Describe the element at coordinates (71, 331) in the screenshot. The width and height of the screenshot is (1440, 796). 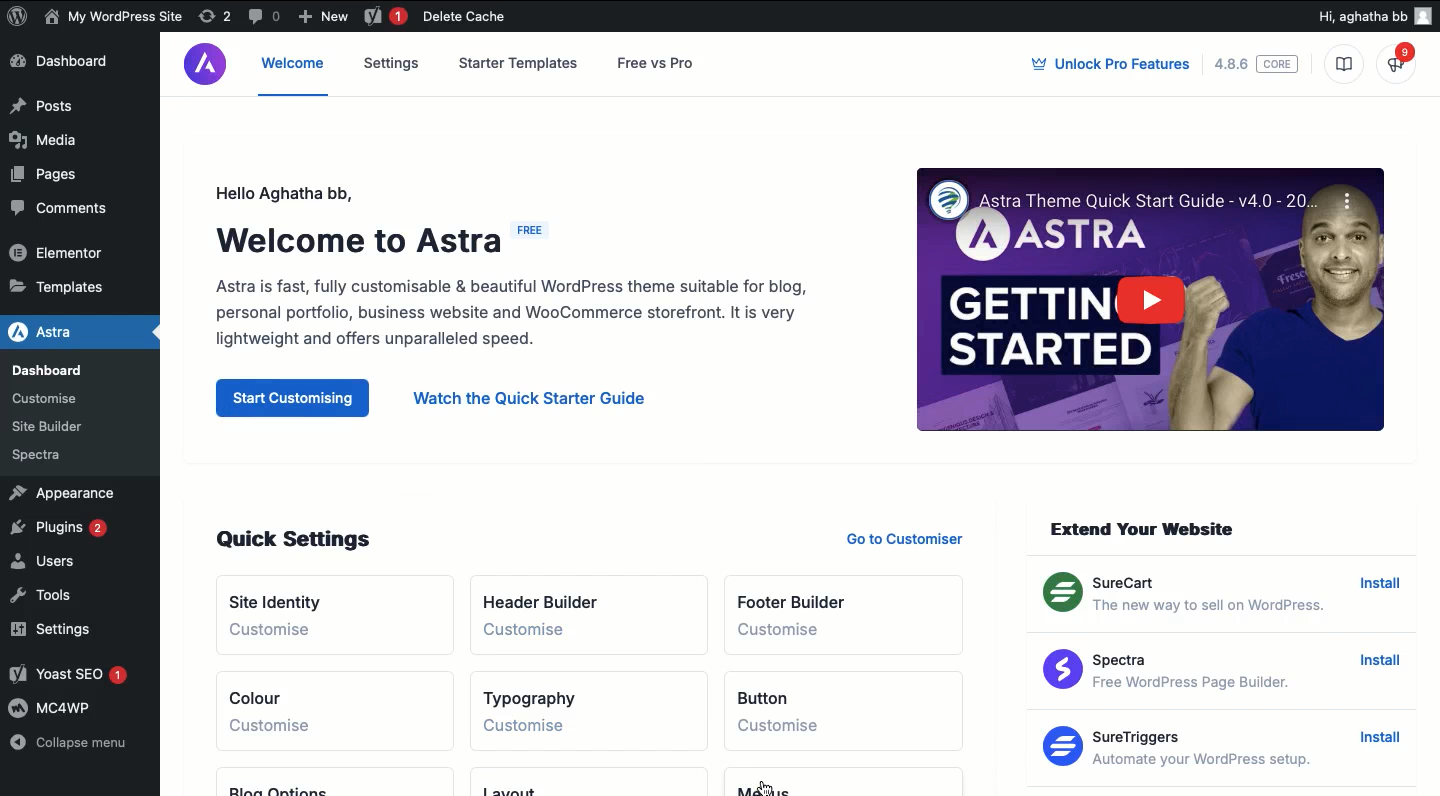
I see `Astra` at that location.